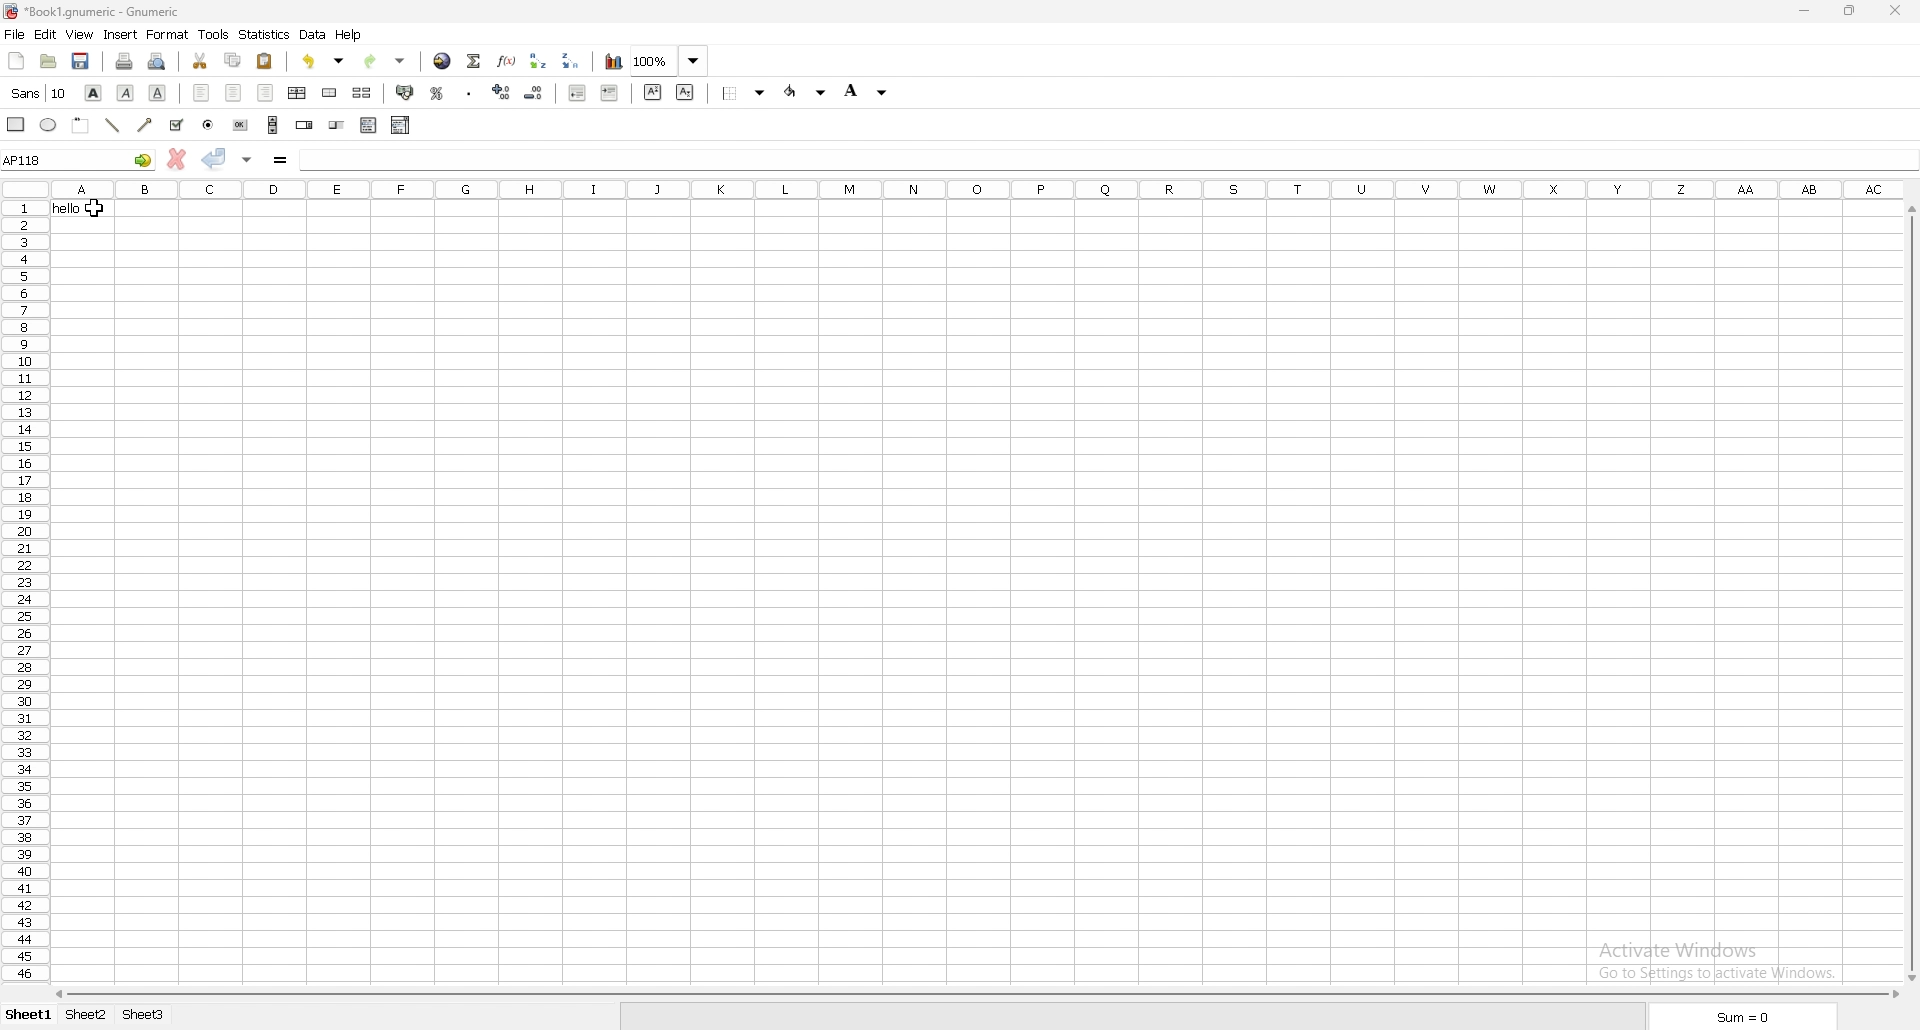  I want to click on arrowed line, so click(146, 124).